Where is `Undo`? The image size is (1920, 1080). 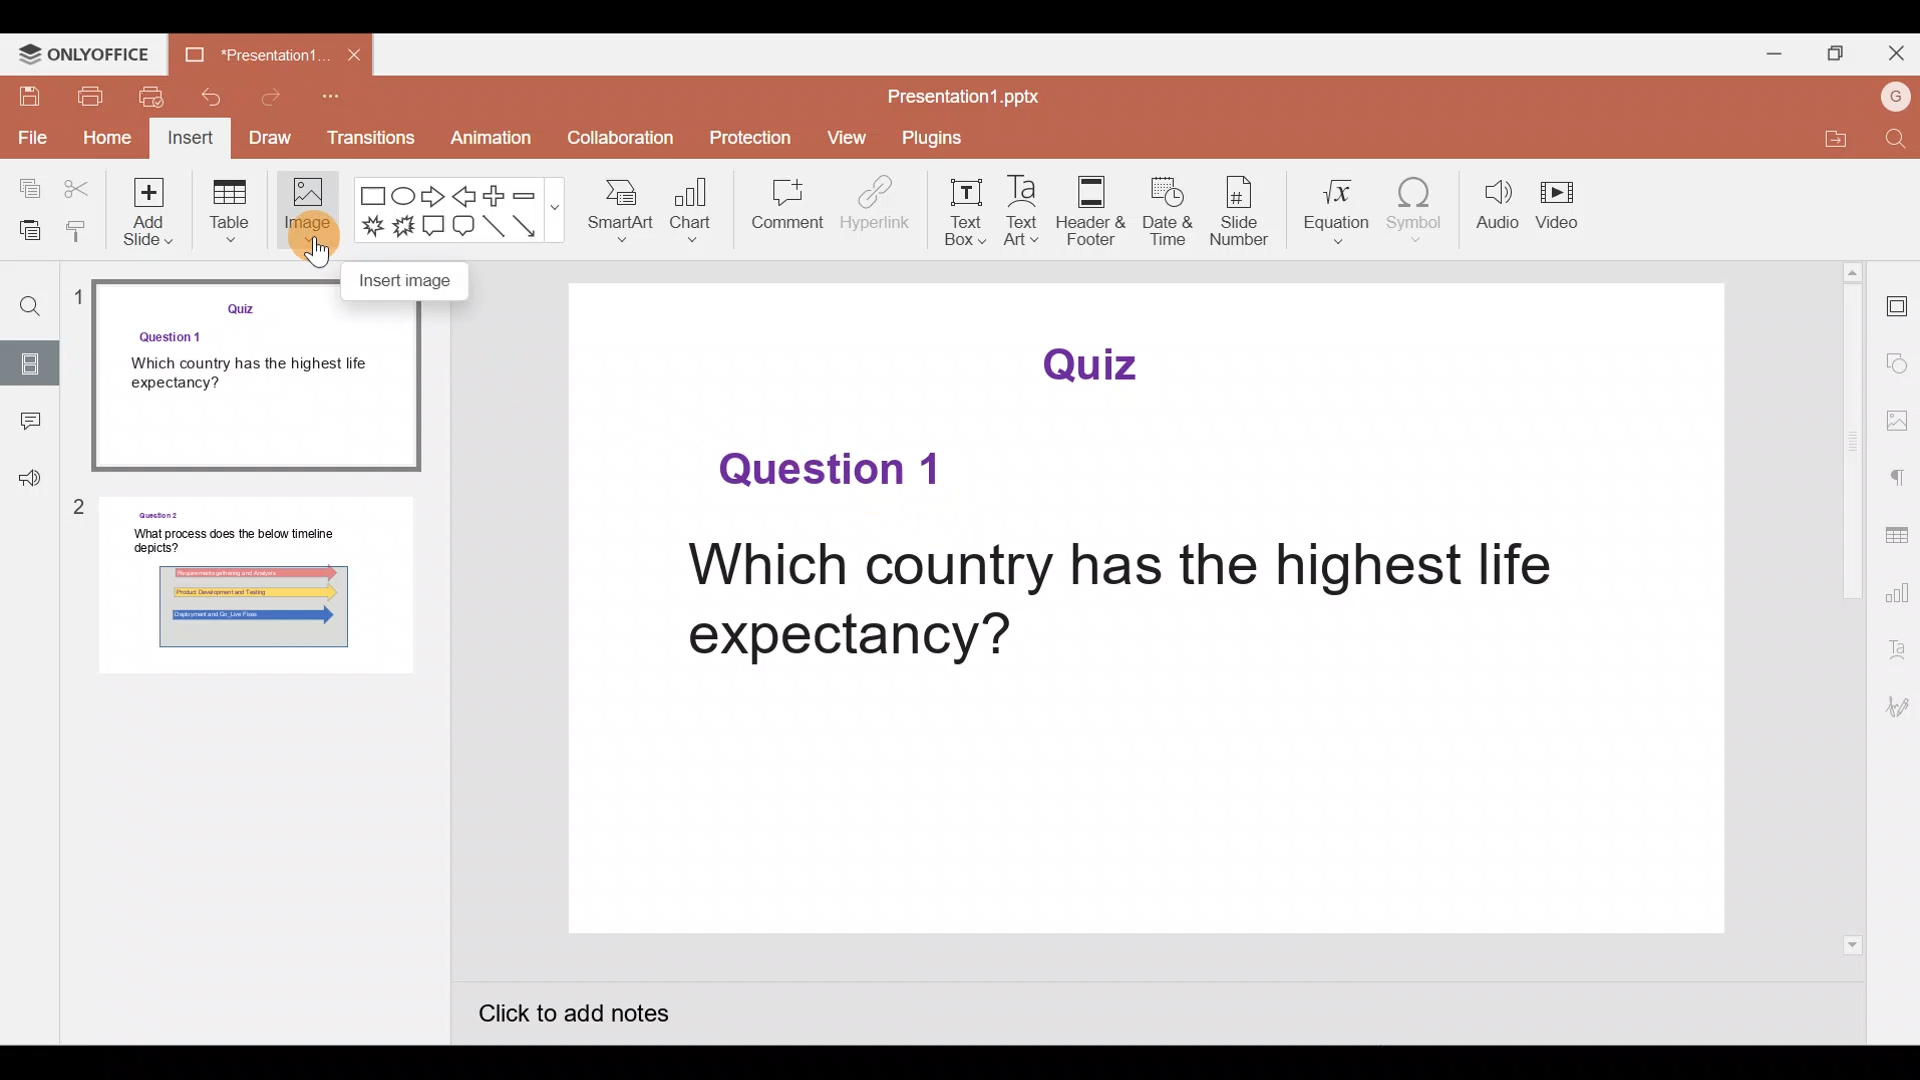
Undo is located at coordinates (220, 97).